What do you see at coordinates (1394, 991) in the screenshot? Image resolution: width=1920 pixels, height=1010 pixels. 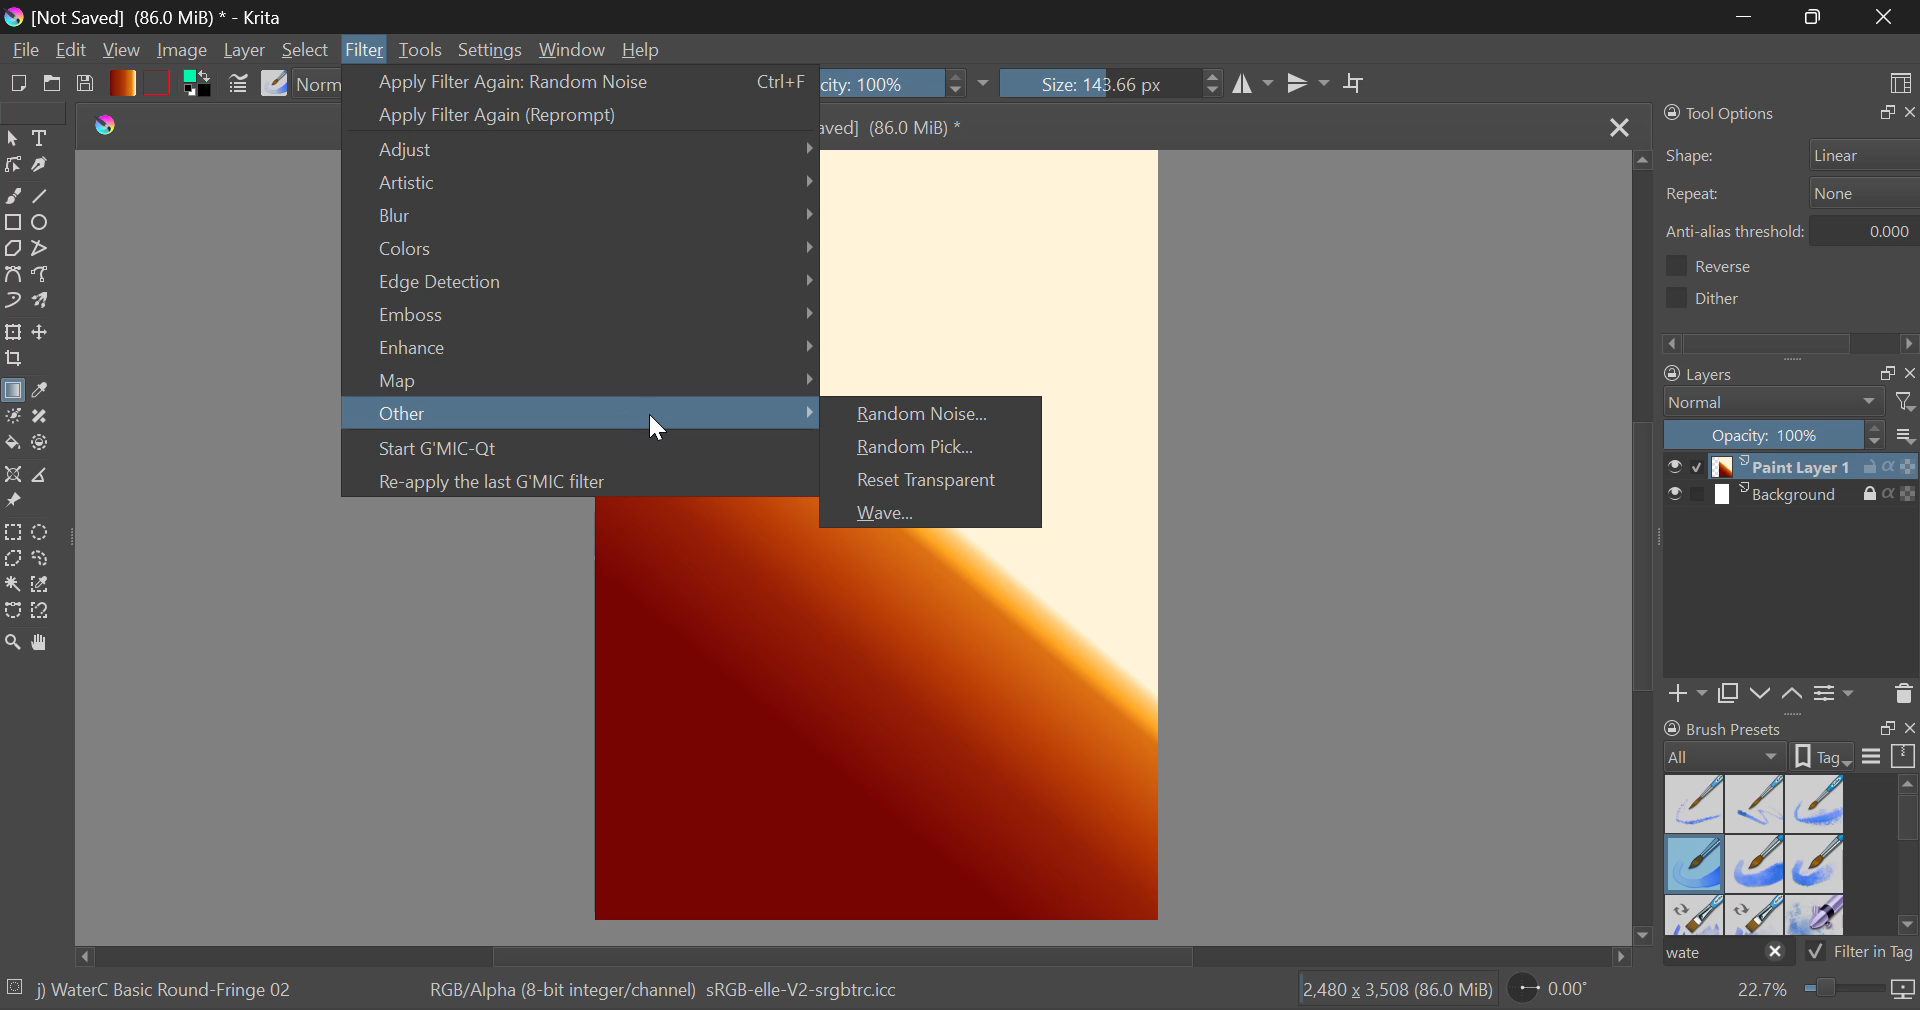 I see `2,480x3,508 (86.0 MiB)` at bounding box center [1394, 991].